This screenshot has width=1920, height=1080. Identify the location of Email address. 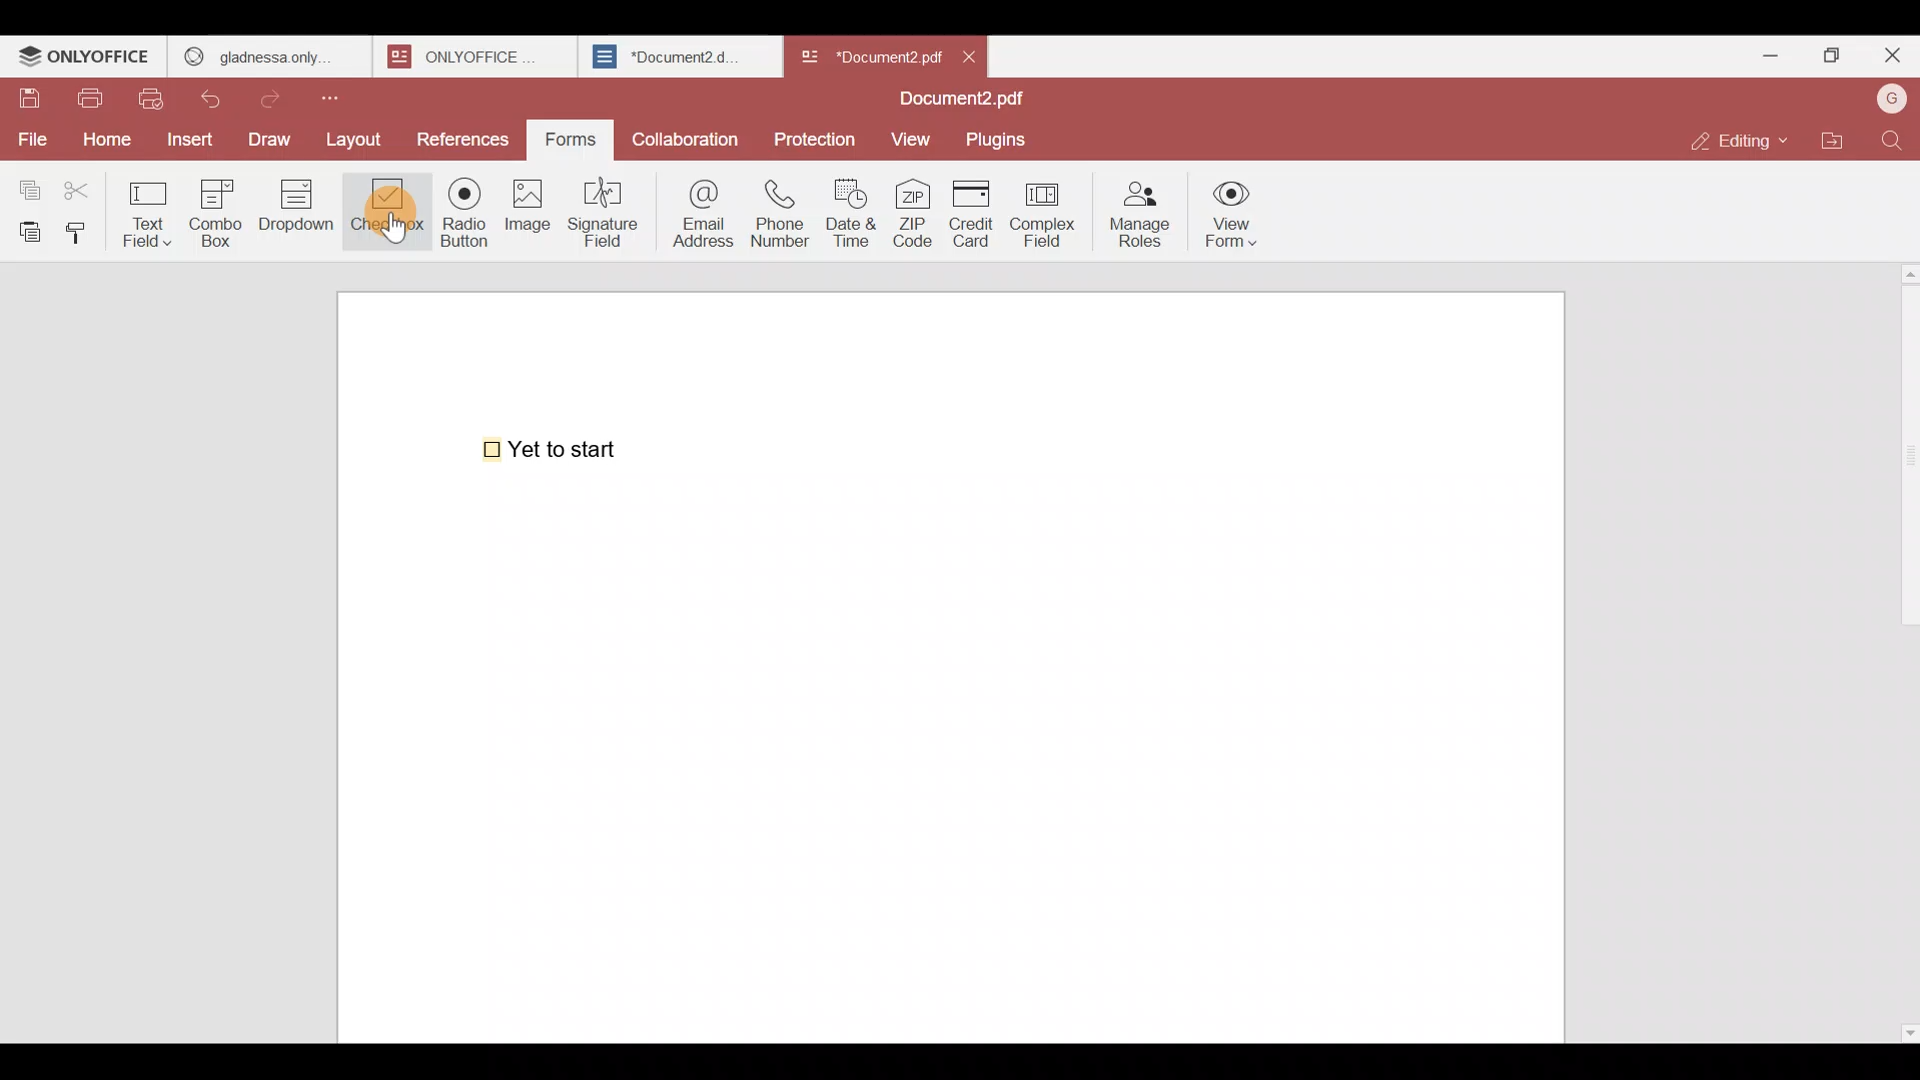
(699, 211).